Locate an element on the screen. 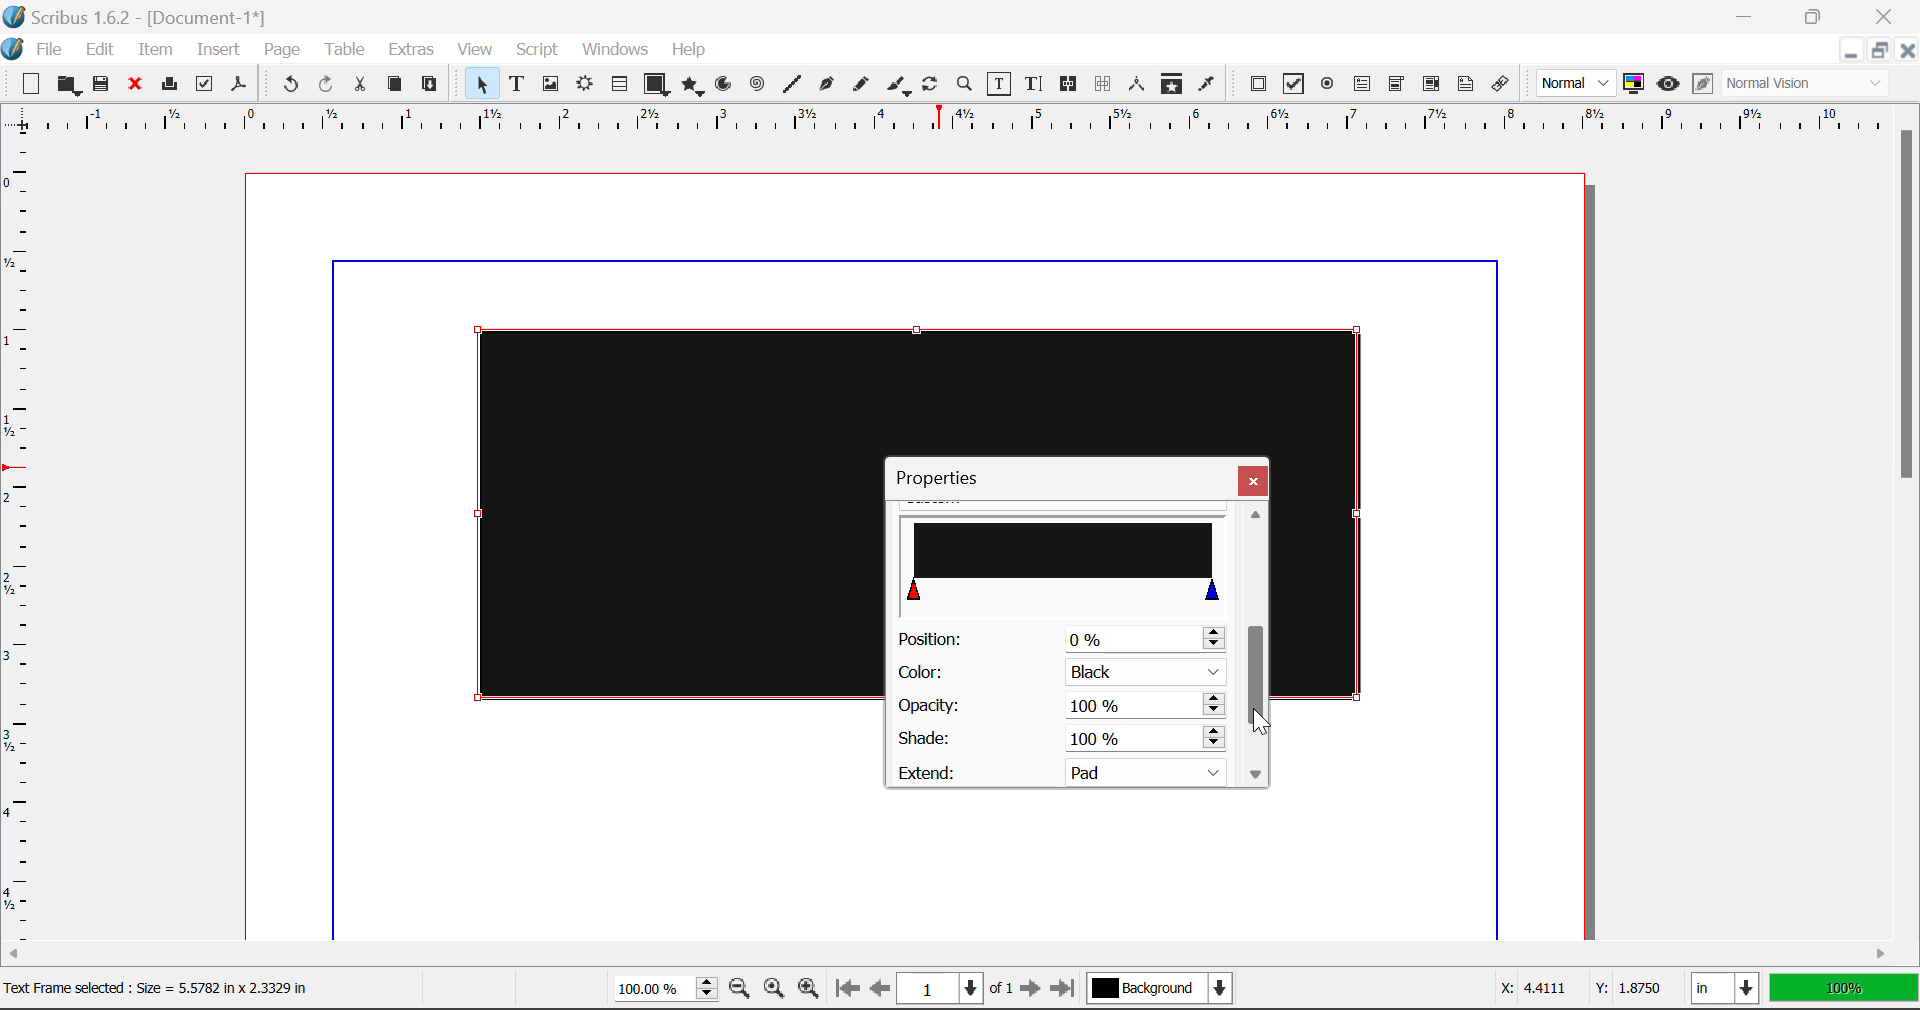 The height and width of the screenshot is (1010, 1920). Text Frame Color Changed is located at coordinates (648, 512).